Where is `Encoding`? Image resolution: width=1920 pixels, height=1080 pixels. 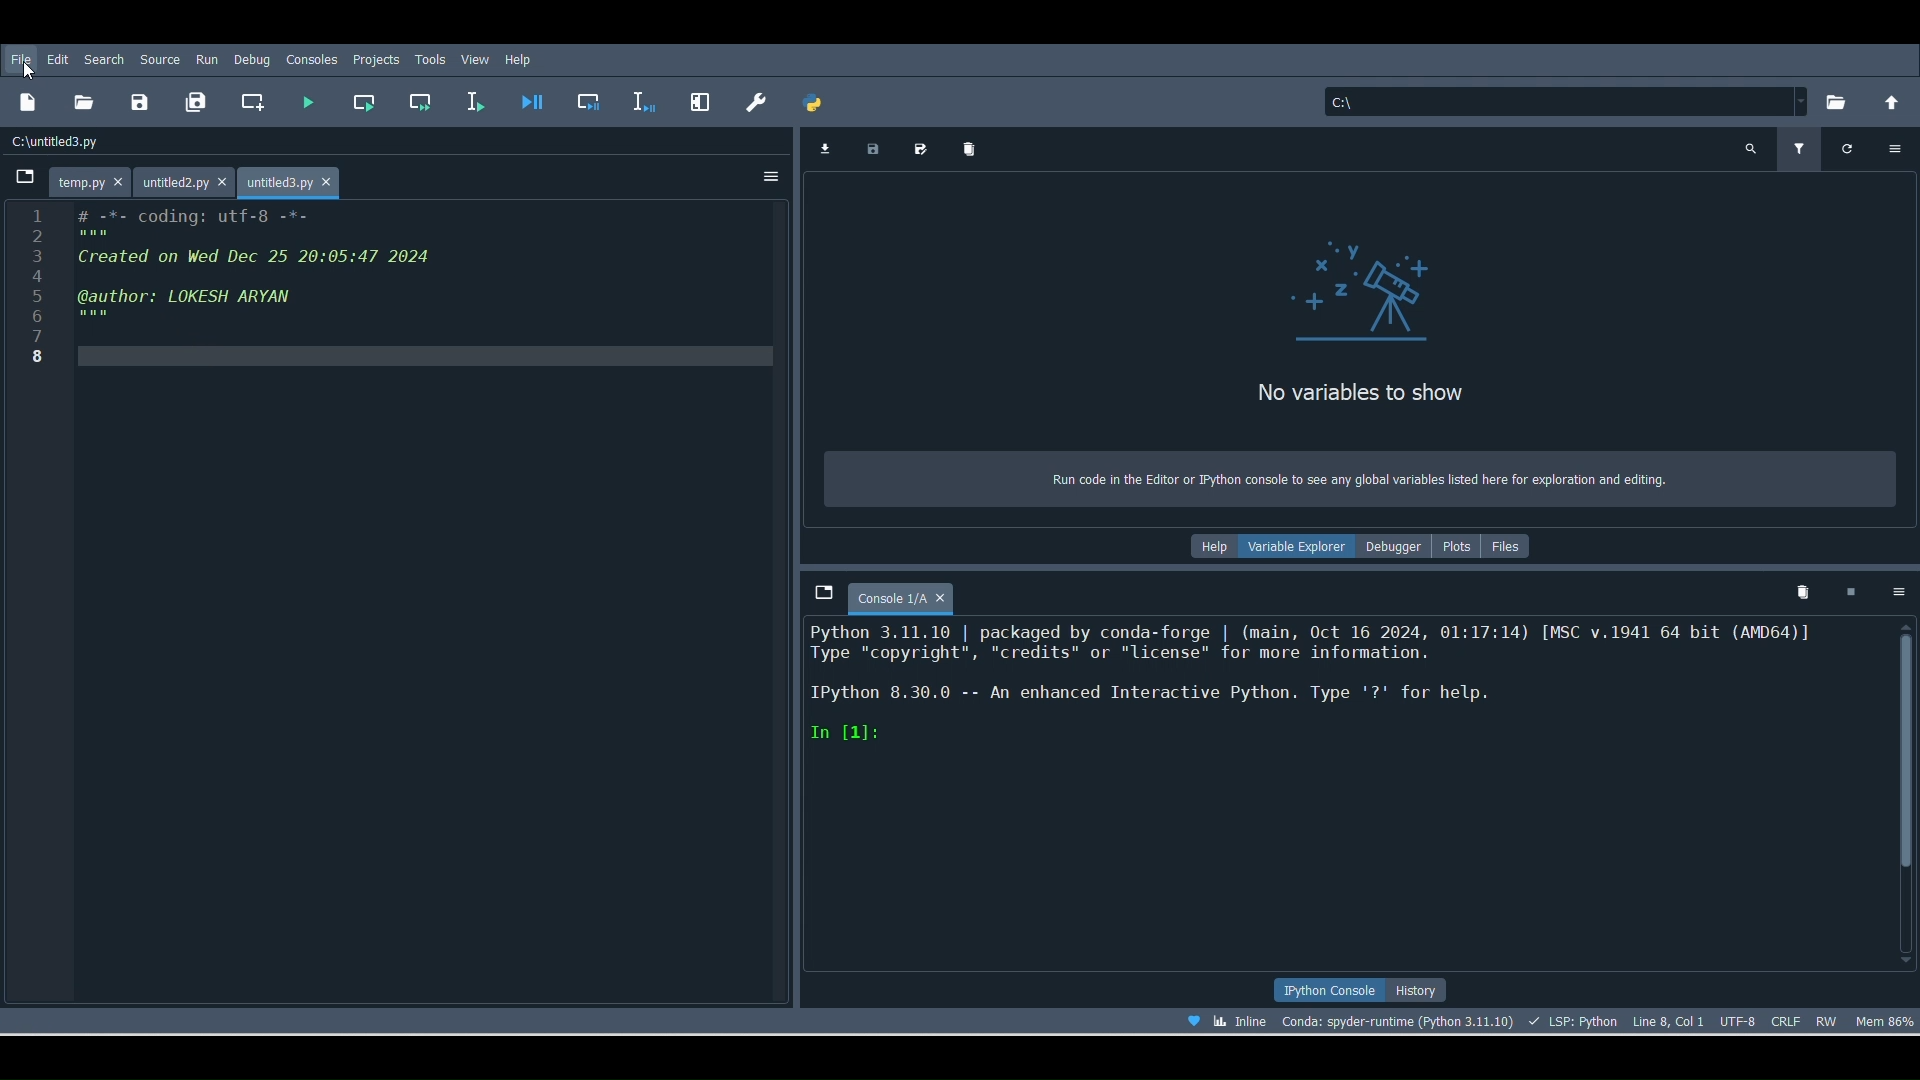
Encoding is located at coordinates (1736, 1020).